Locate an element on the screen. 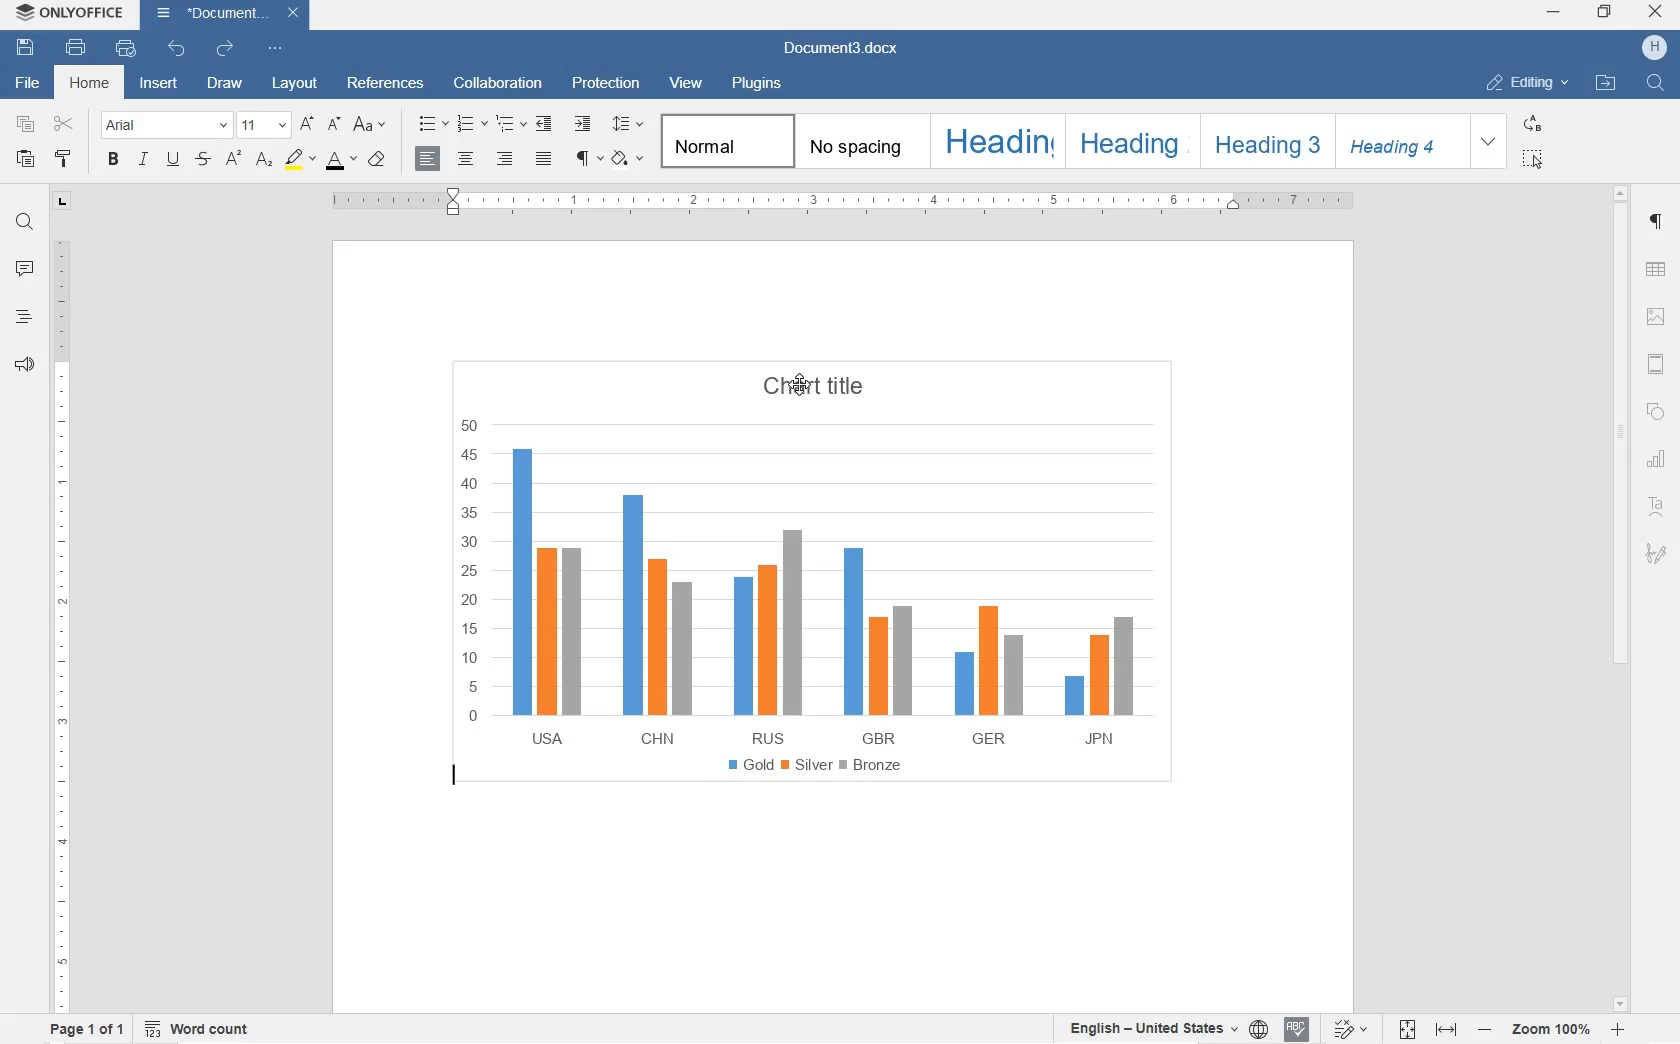  SAVE is located at coordinates (25, 50).